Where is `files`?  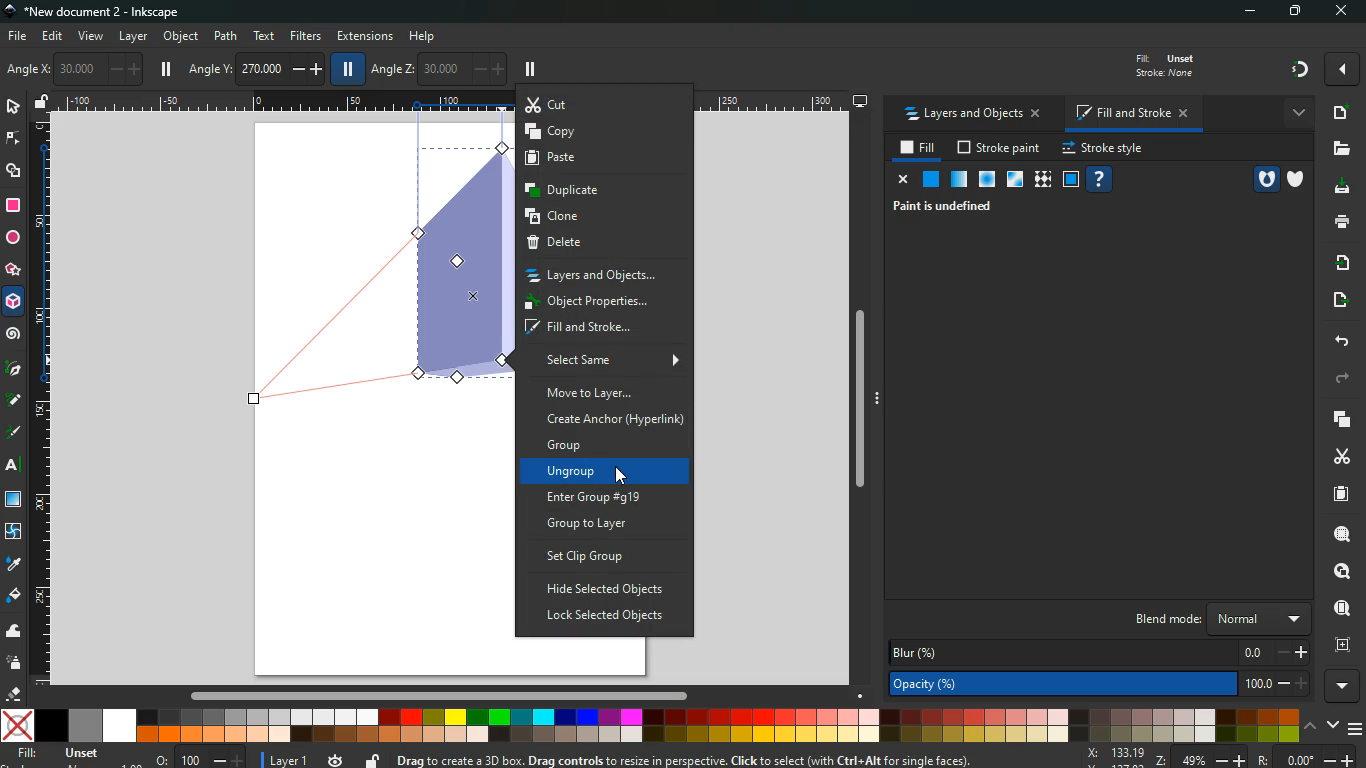 files is located at coordinates (1339, 150).